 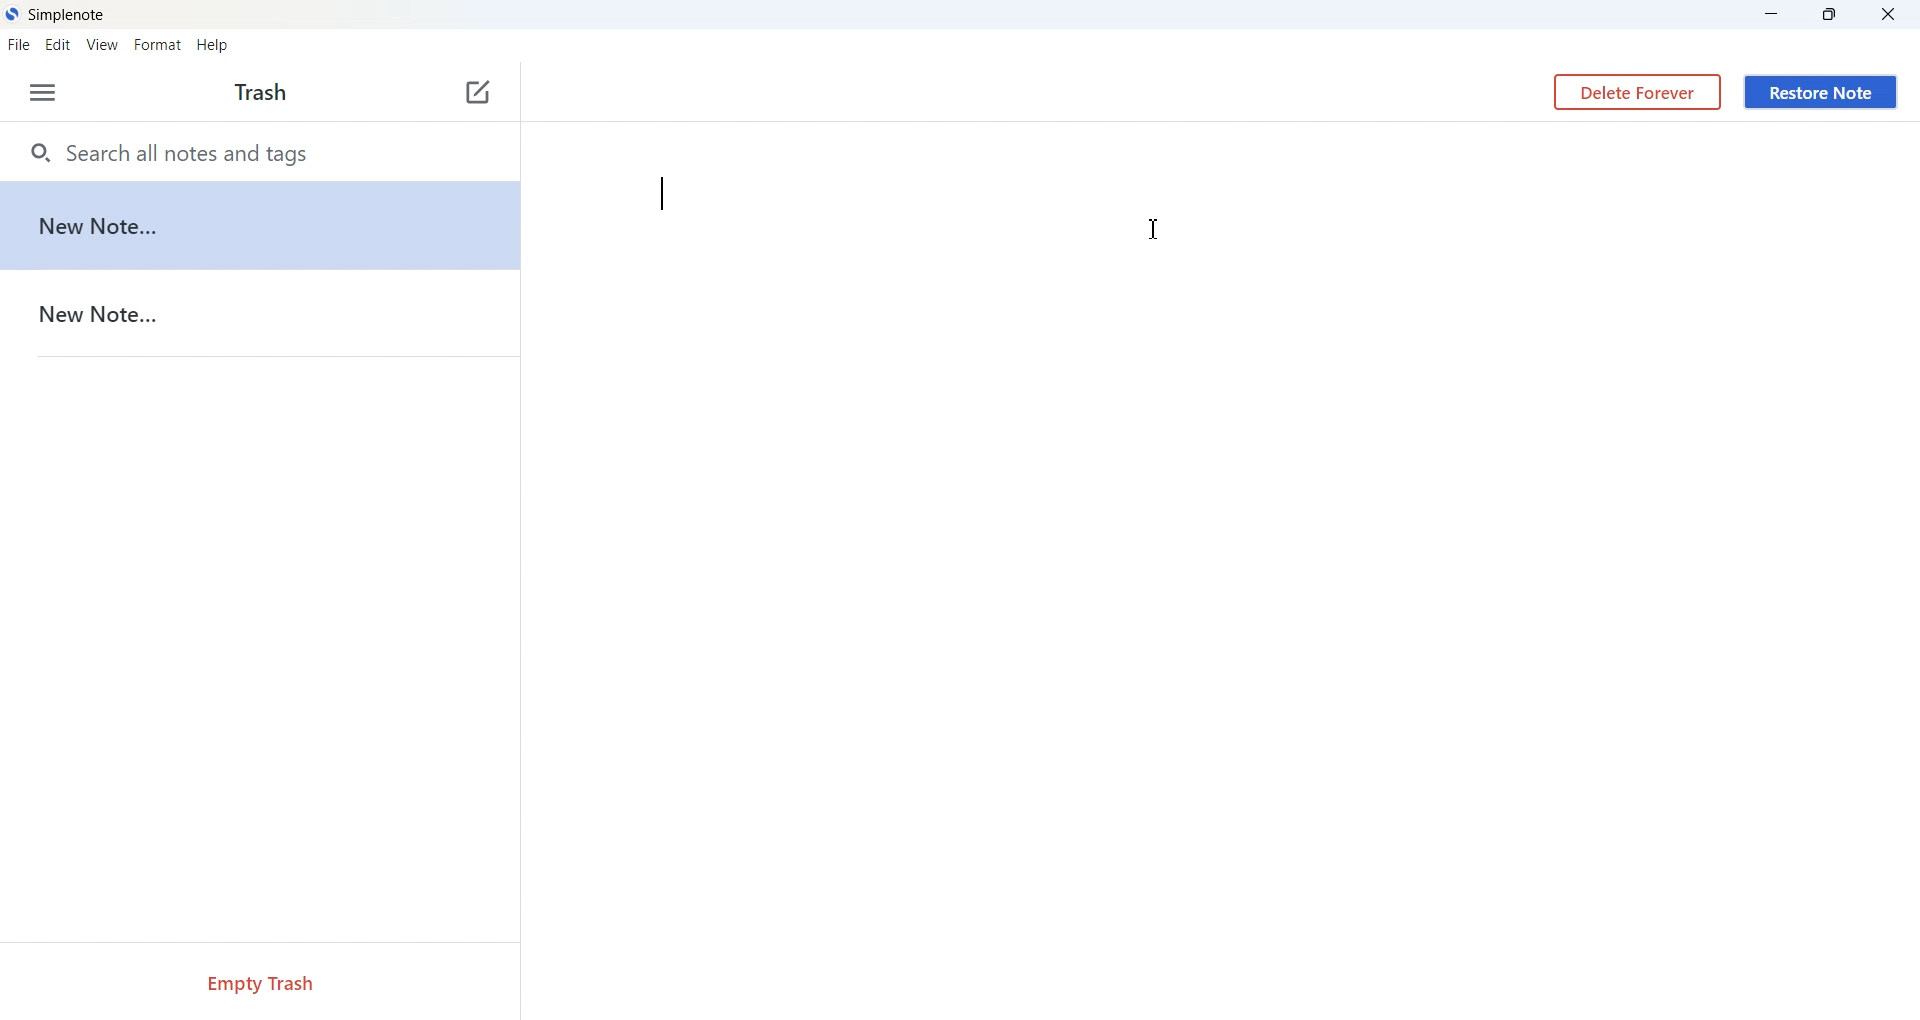 What do you see at coordinates (479, 95) in the screenshot?
I see `New Note` at bounding box center [479, 95].